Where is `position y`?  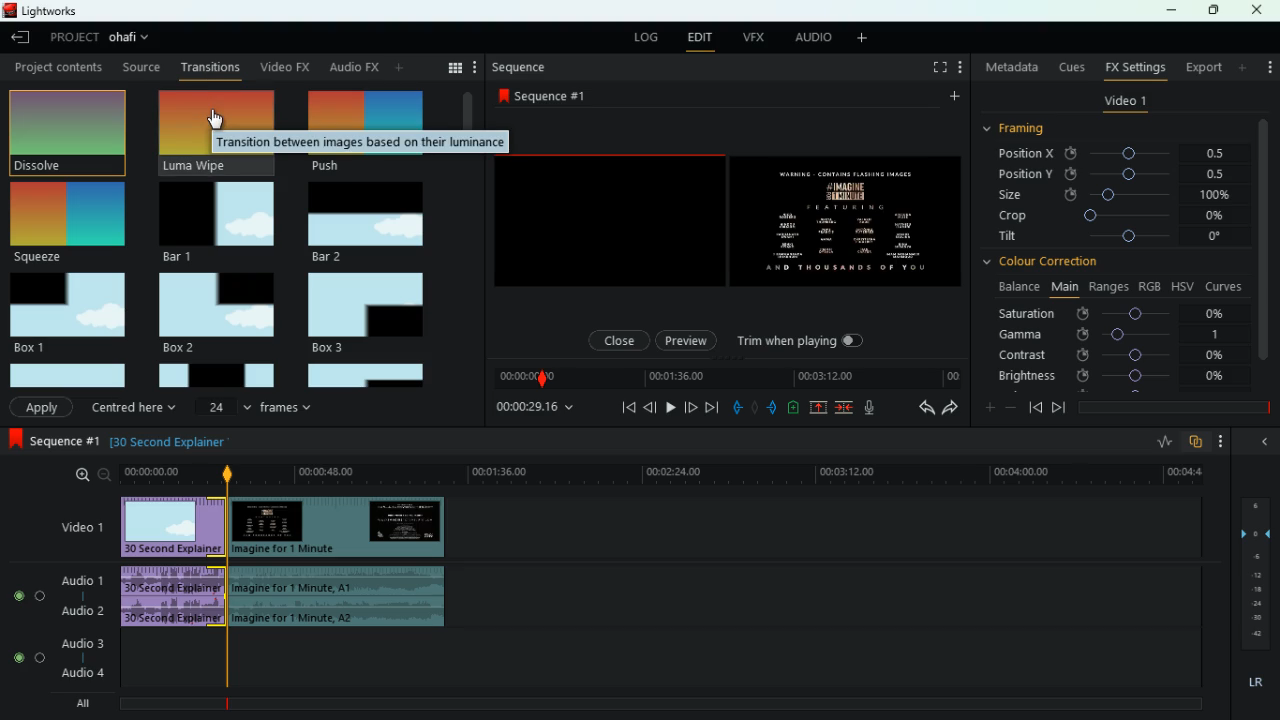 position y is located at coordinates (1121, 173).